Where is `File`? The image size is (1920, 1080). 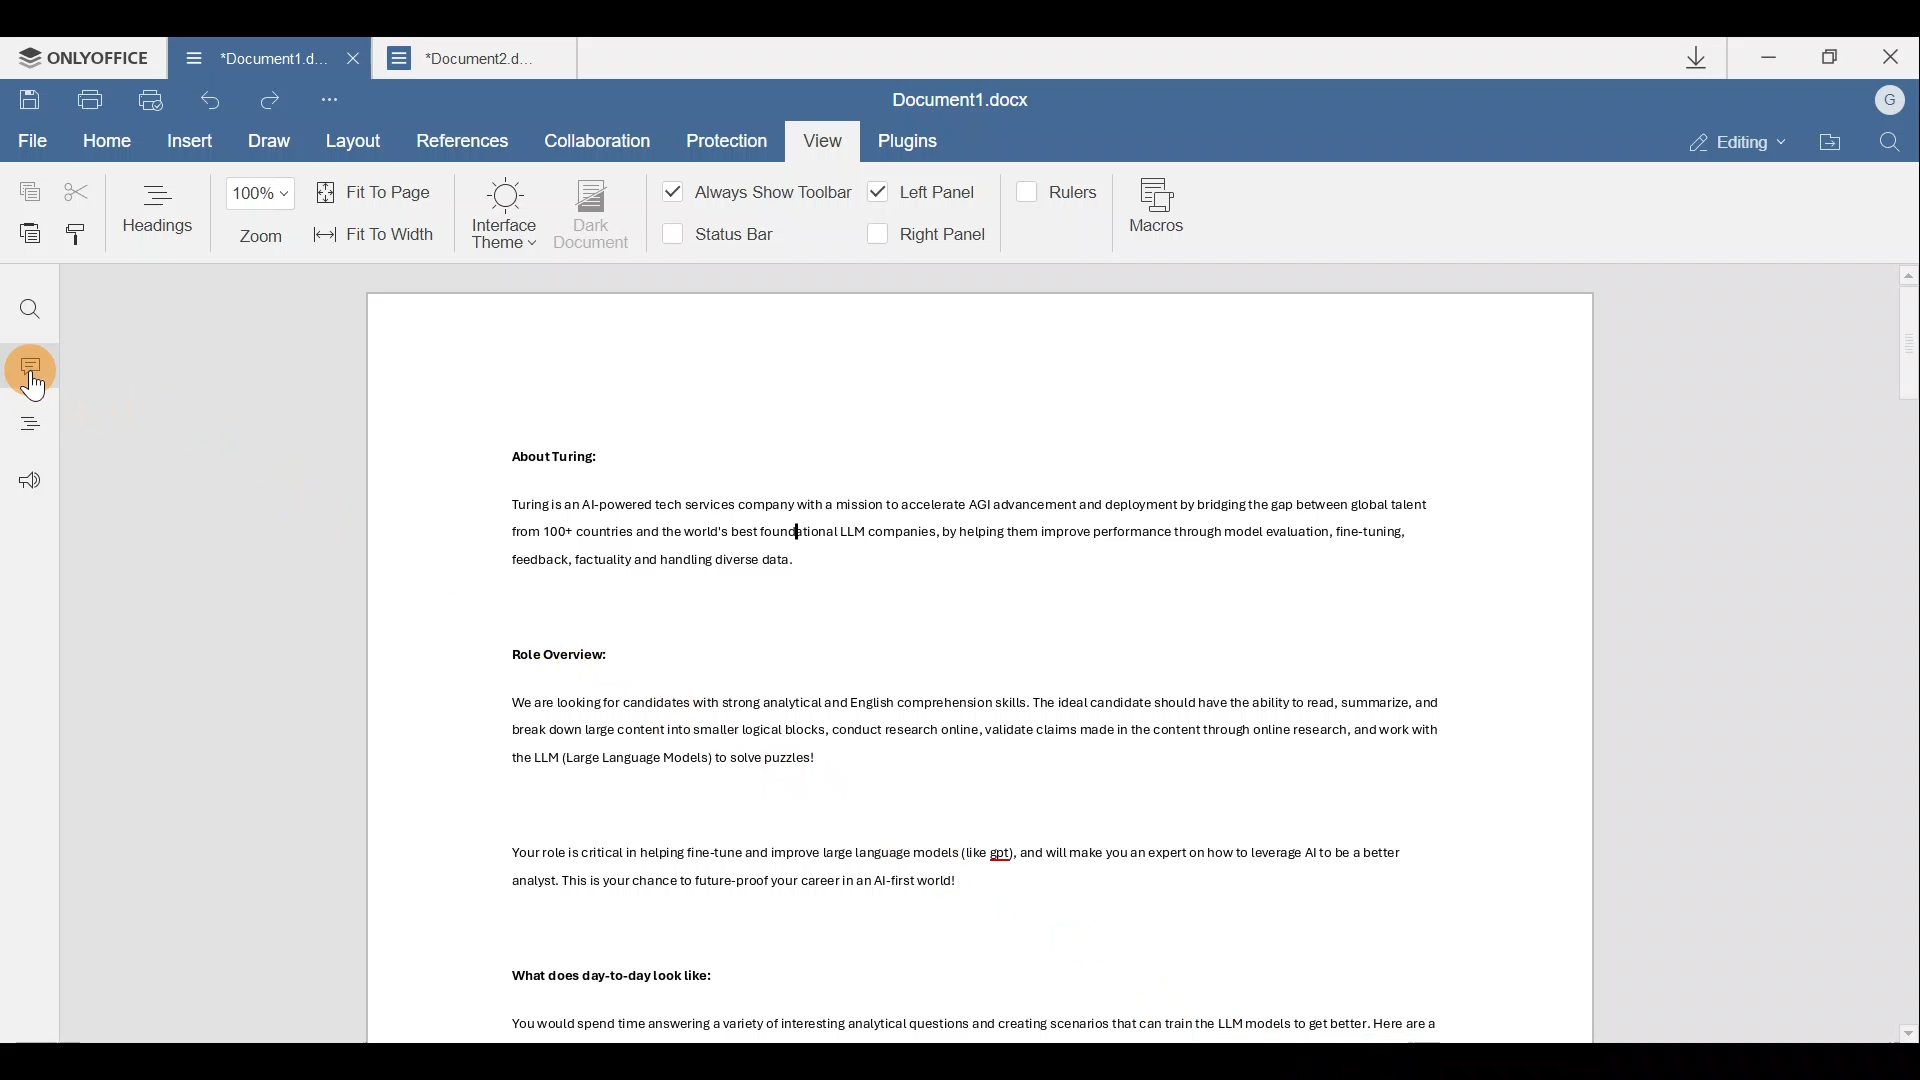
File is located at coordinates (31, 143).